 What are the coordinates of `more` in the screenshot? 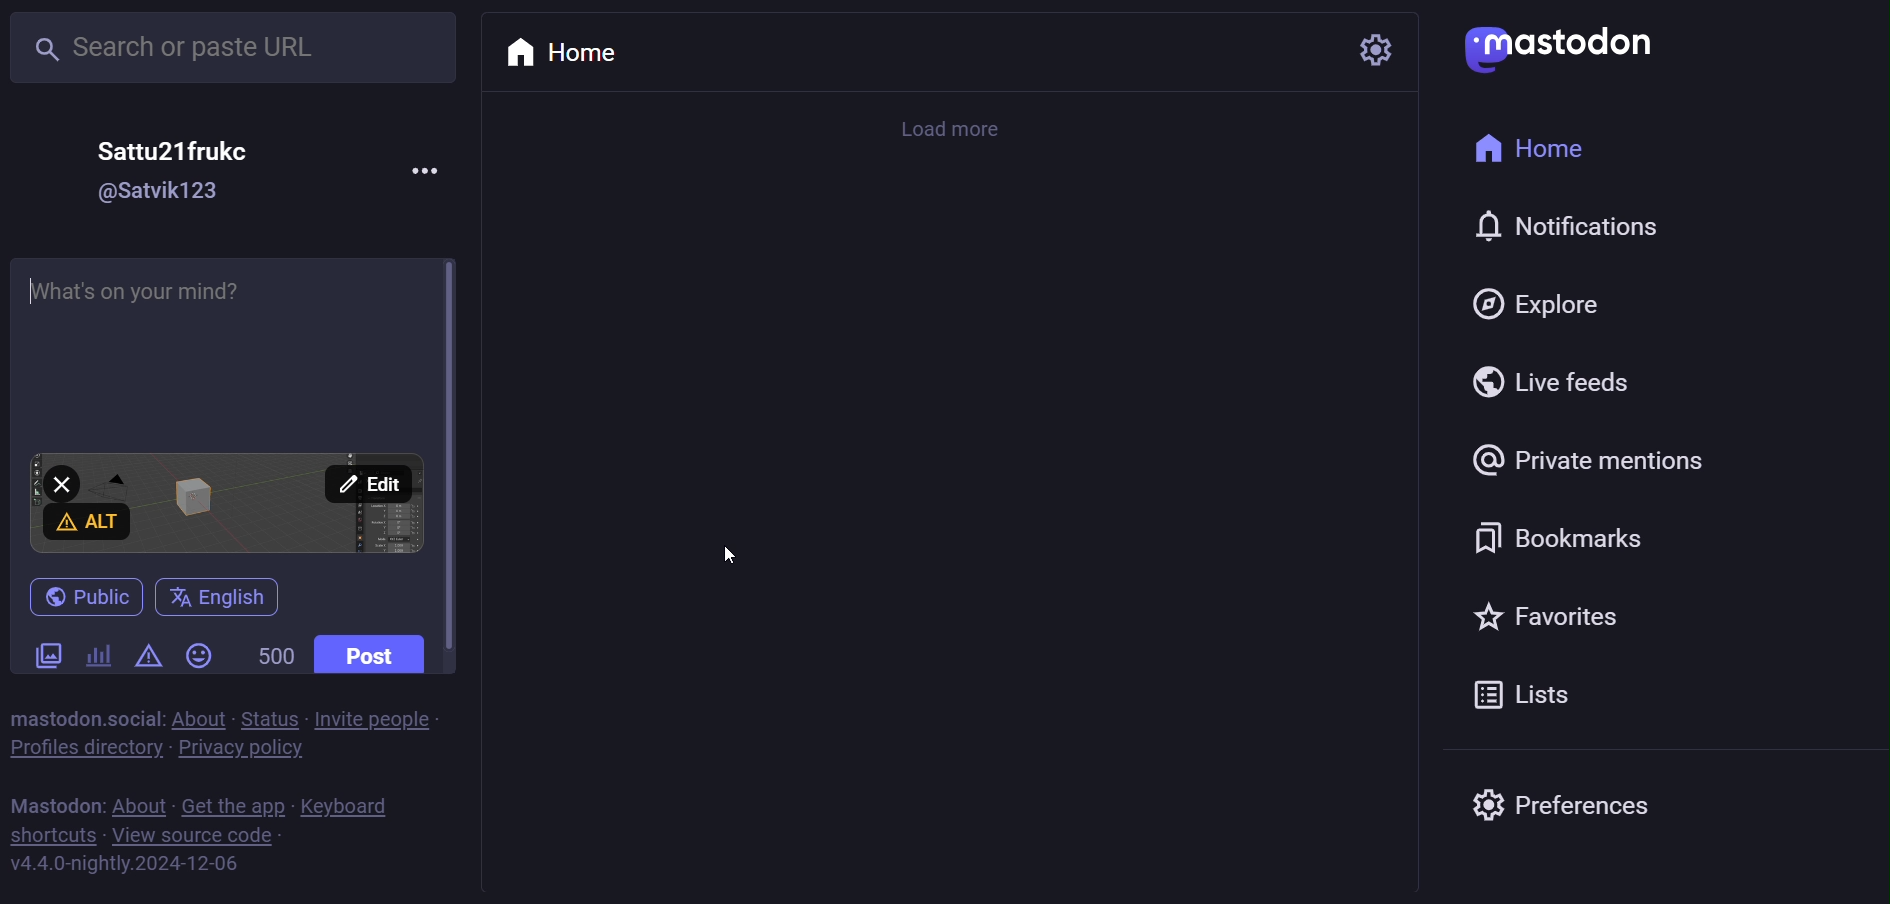 It's located at (427, 173).